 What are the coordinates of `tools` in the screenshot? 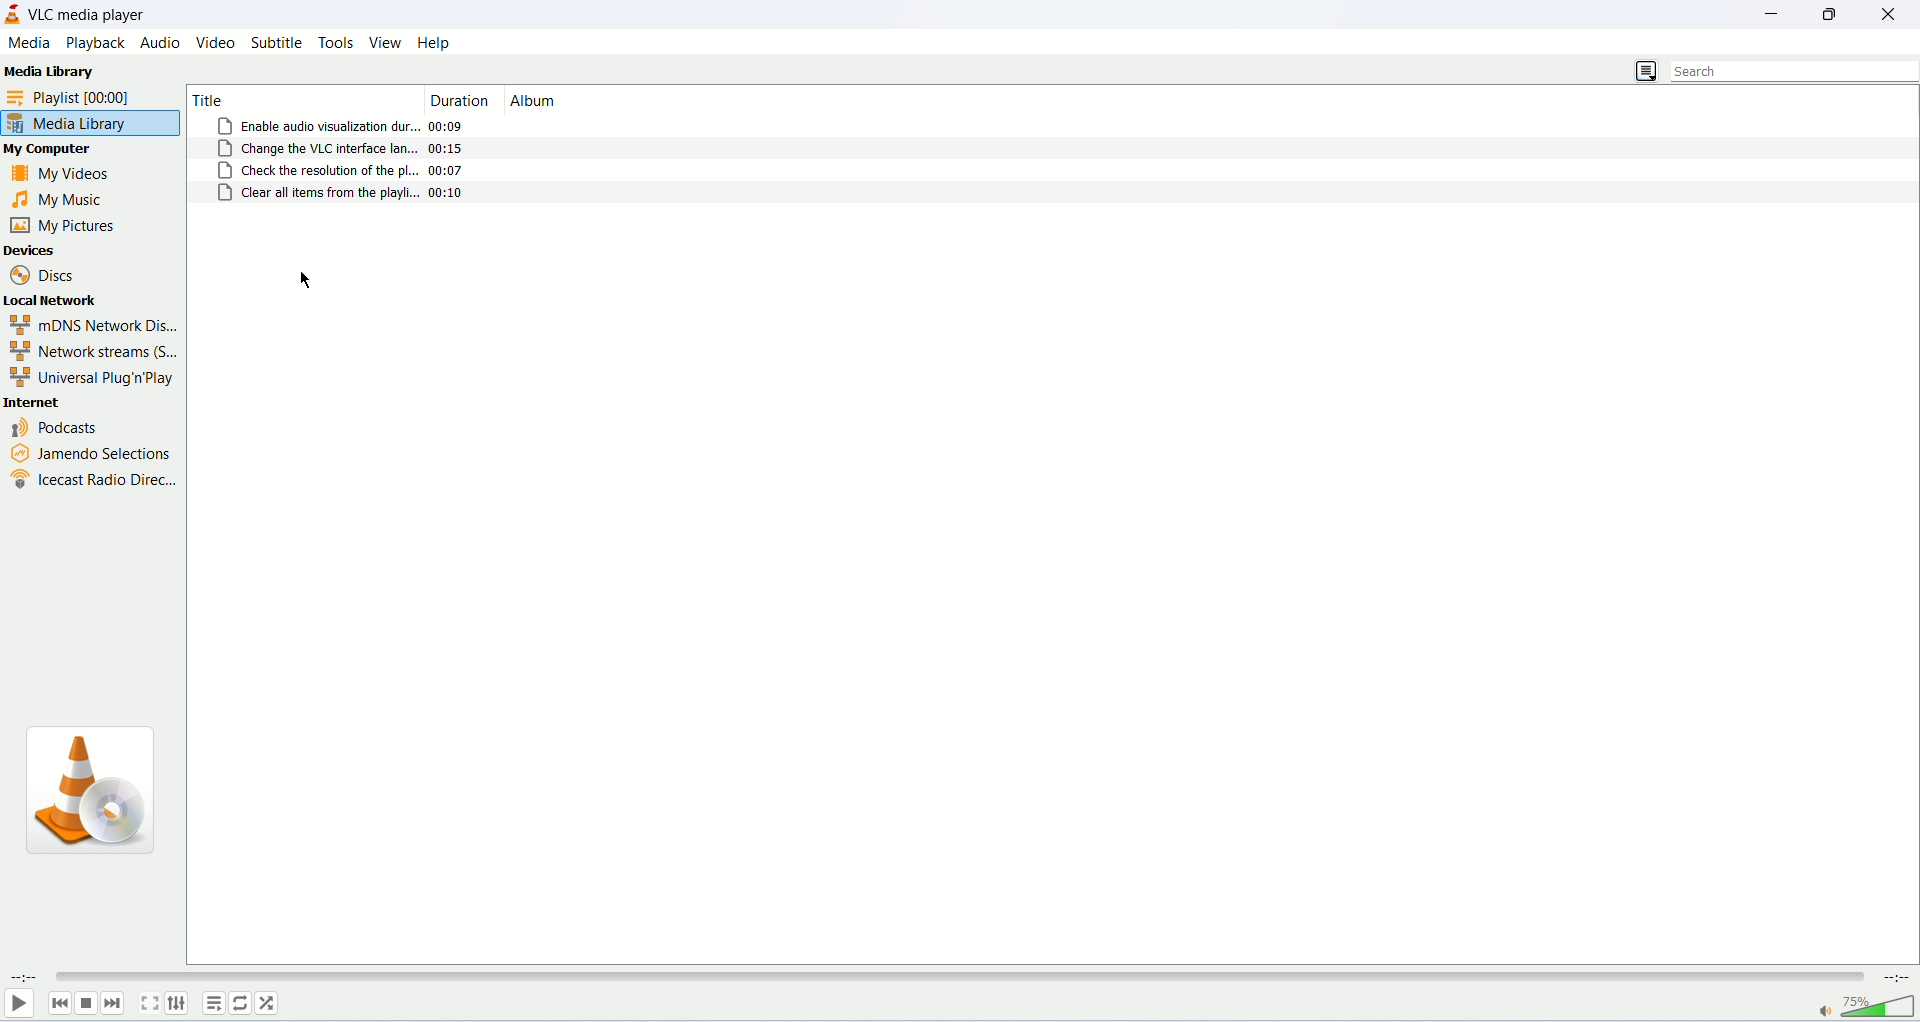 It's located at (337, 43).